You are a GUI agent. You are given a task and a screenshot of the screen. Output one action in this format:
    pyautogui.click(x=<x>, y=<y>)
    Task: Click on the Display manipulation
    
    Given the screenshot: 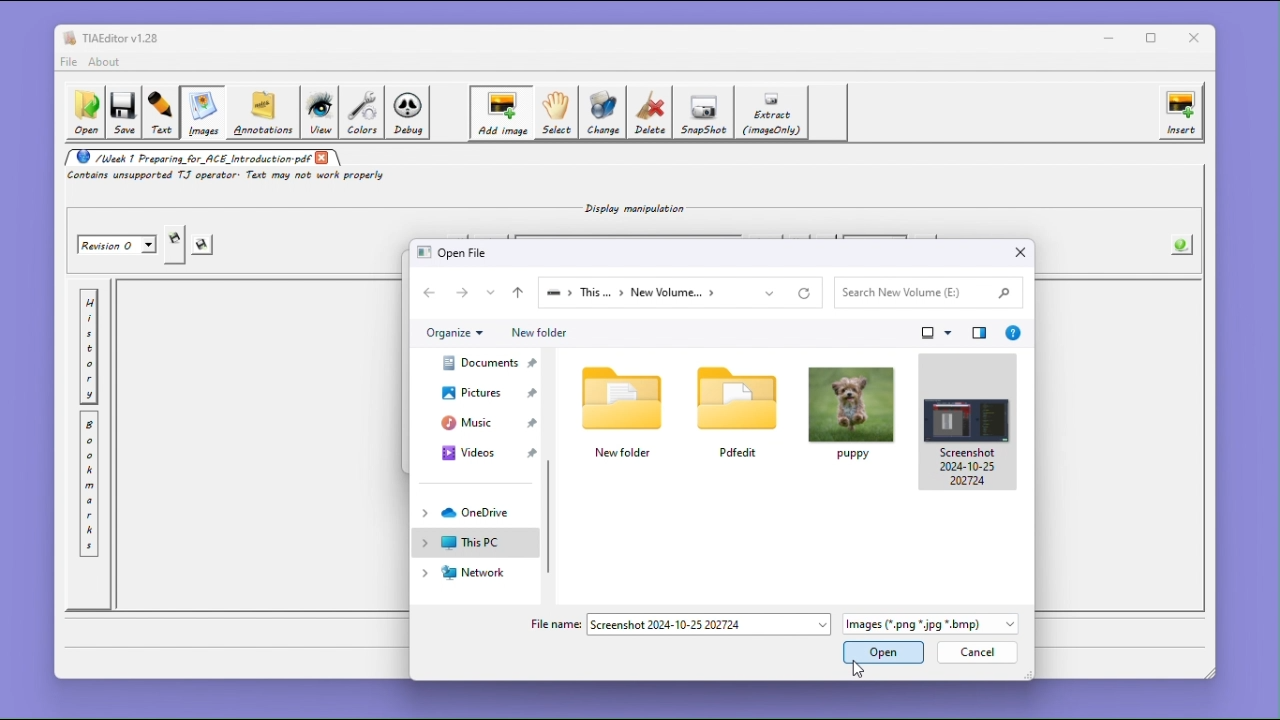 What is the action you would take?
    pyautogui.click(x=629, y=207)
    